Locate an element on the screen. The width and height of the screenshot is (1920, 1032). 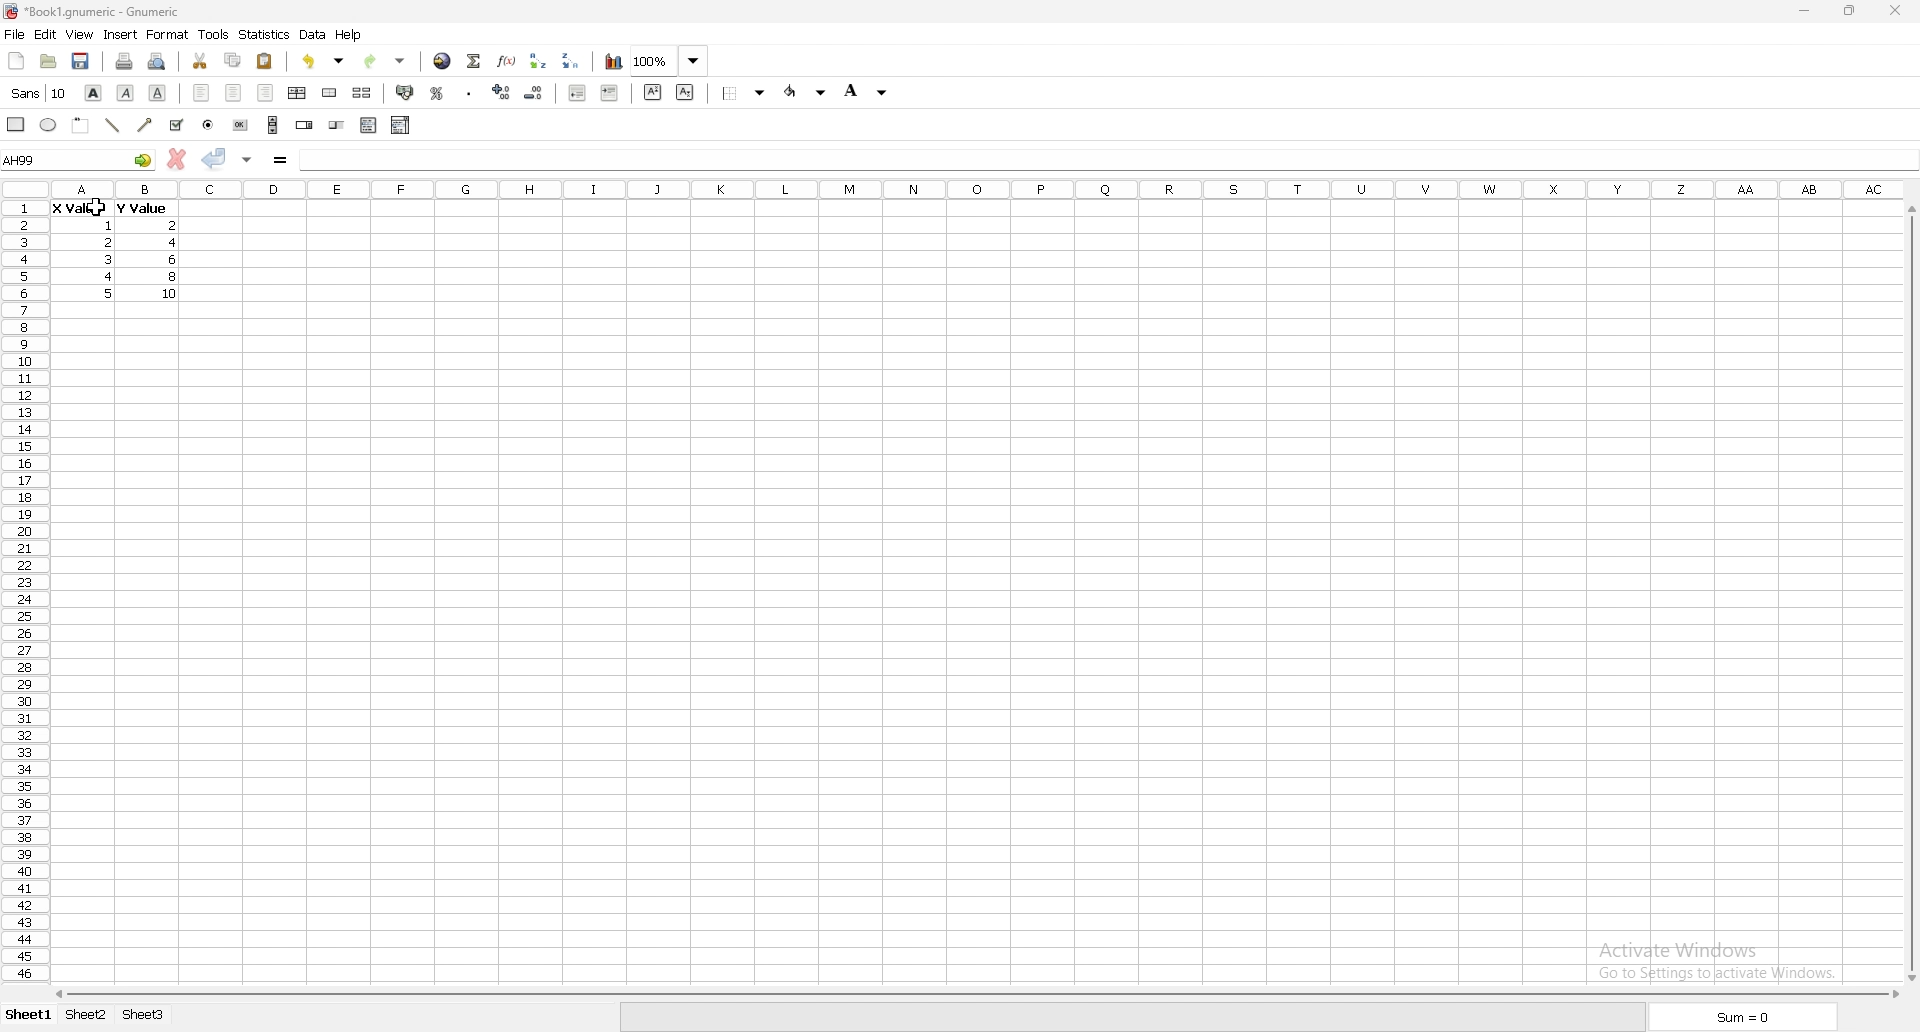
insert is located at coordinates (121, 34).